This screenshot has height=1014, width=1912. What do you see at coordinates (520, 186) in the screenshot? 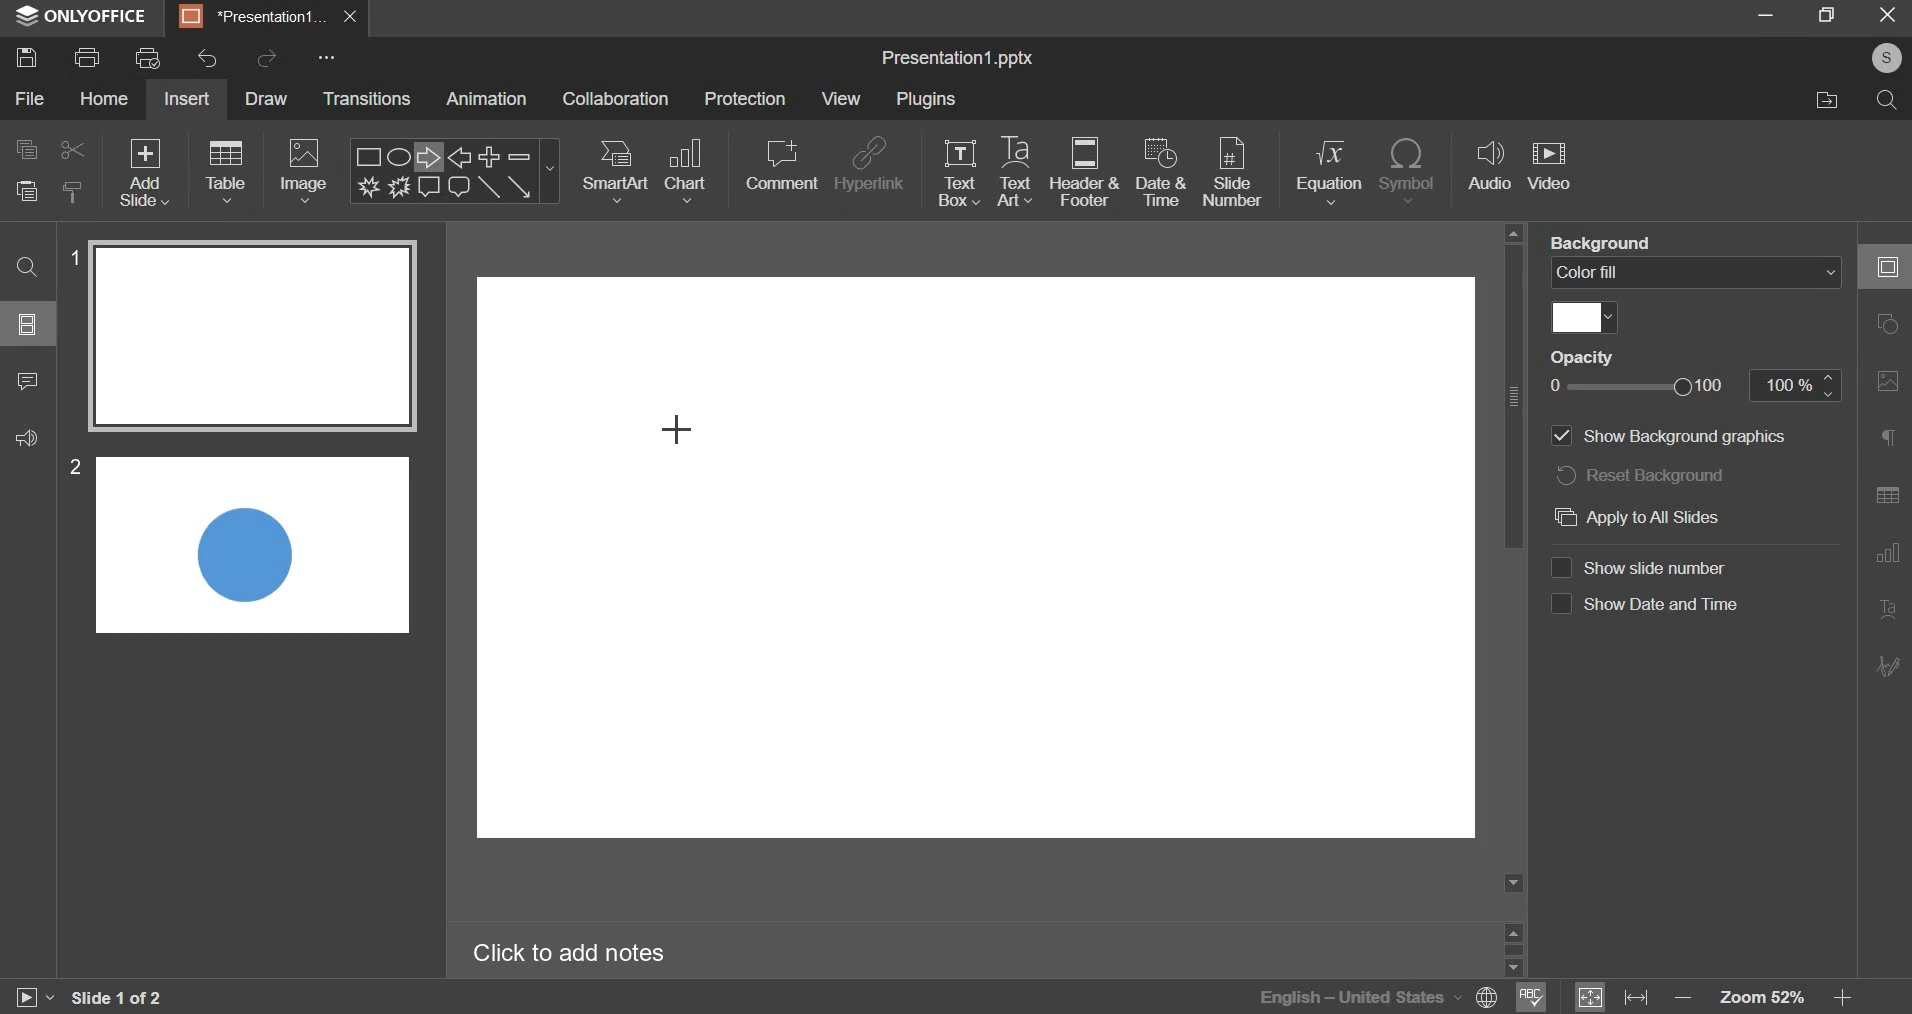
I see `Arrow` at bounding box center [520, 186].